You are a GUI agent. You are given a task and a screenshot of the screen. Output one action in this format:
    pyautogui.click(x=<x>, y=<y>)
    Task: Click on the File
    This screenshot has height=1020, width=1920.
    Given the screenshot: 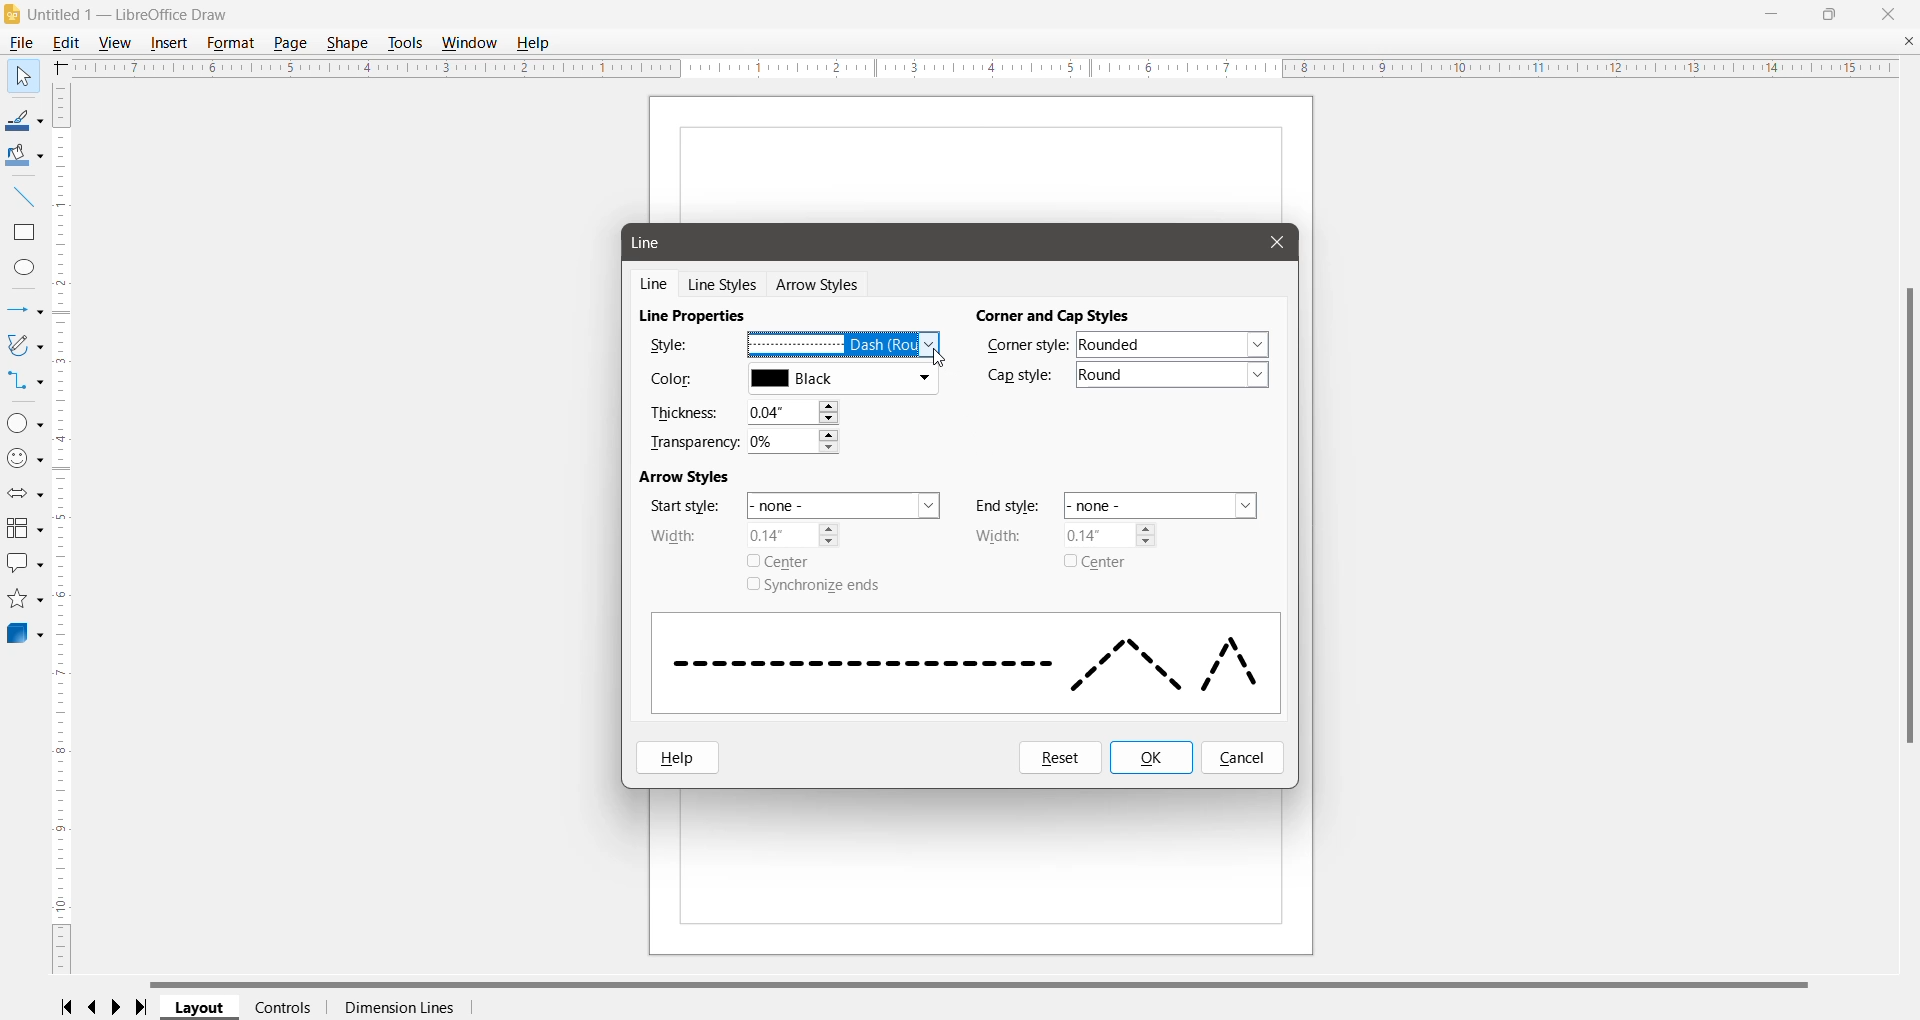 What is the action you would take?
    pyautogui.click(x=20, y=44)
    